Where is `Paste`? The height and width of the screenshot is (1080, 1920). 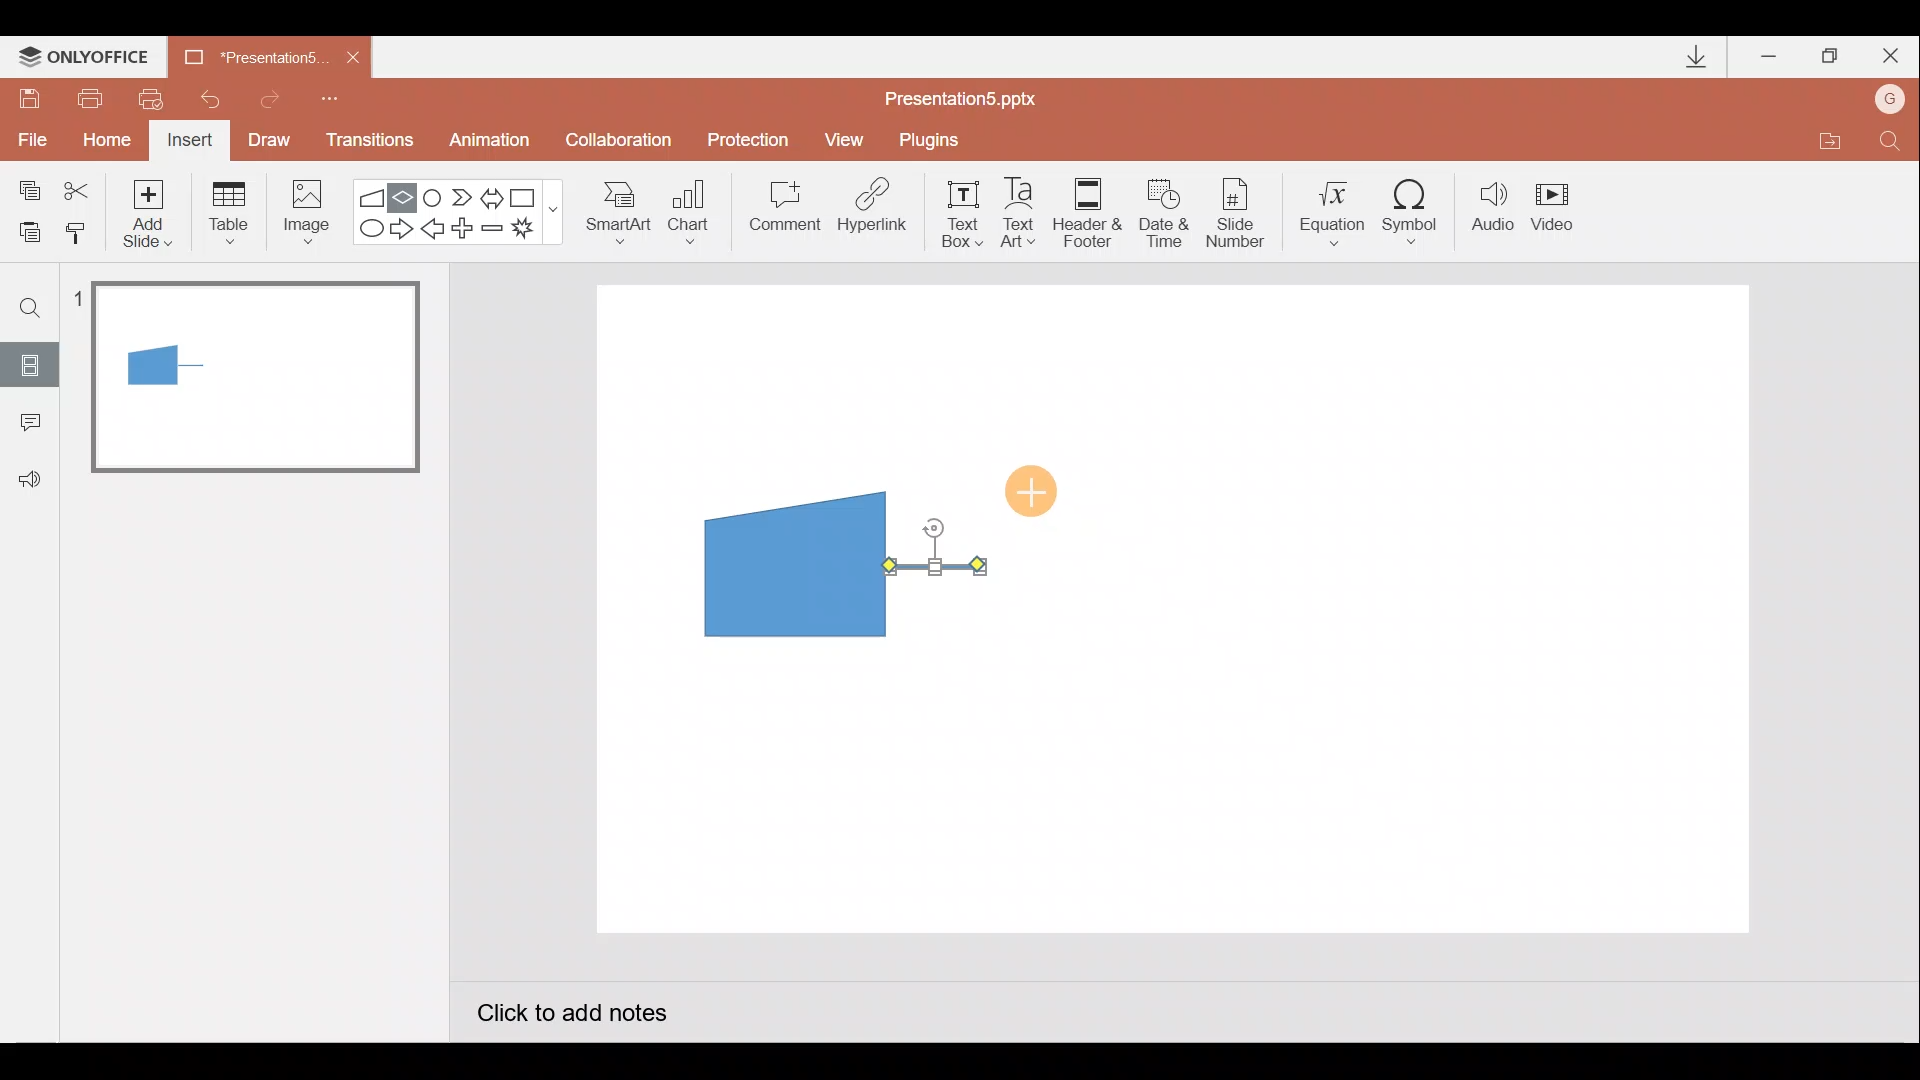 Paste is located at coordinates (24, 230).